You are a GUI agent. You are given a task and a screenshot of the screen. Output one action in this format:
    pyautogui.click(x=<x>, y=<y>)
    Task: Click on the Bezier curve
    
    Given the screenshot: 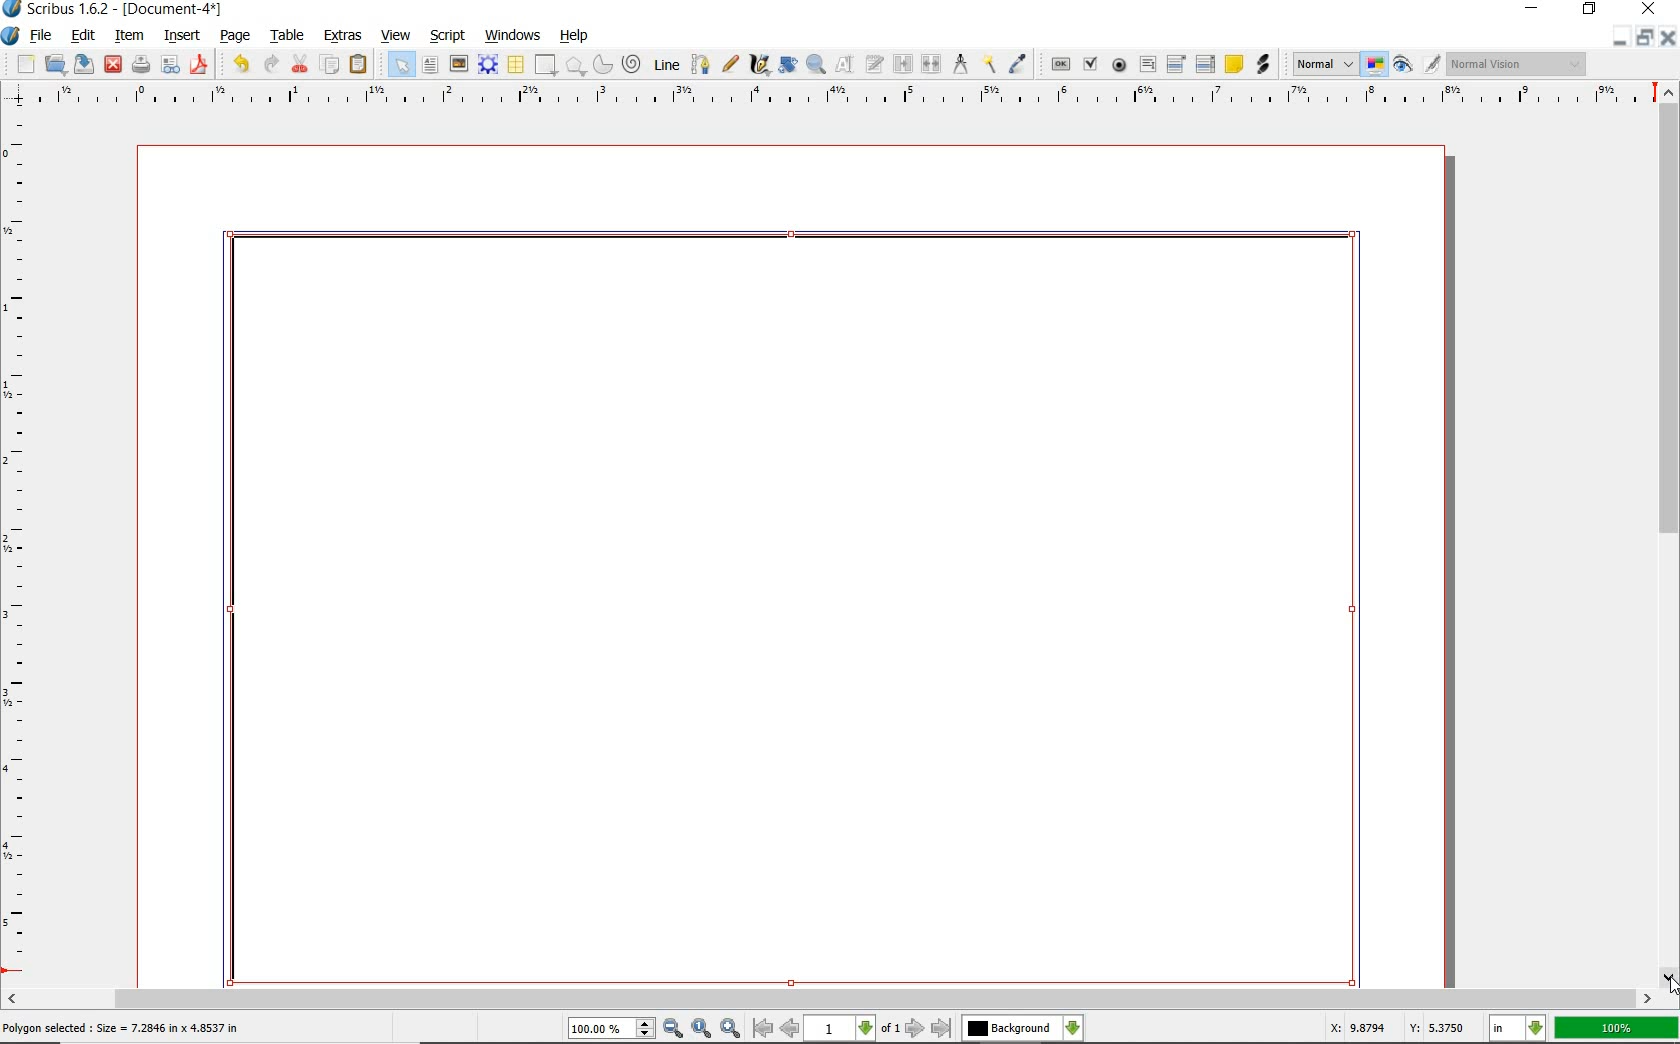 What is the action you would take?
    pyautogui.click(x=702, y=62)
    